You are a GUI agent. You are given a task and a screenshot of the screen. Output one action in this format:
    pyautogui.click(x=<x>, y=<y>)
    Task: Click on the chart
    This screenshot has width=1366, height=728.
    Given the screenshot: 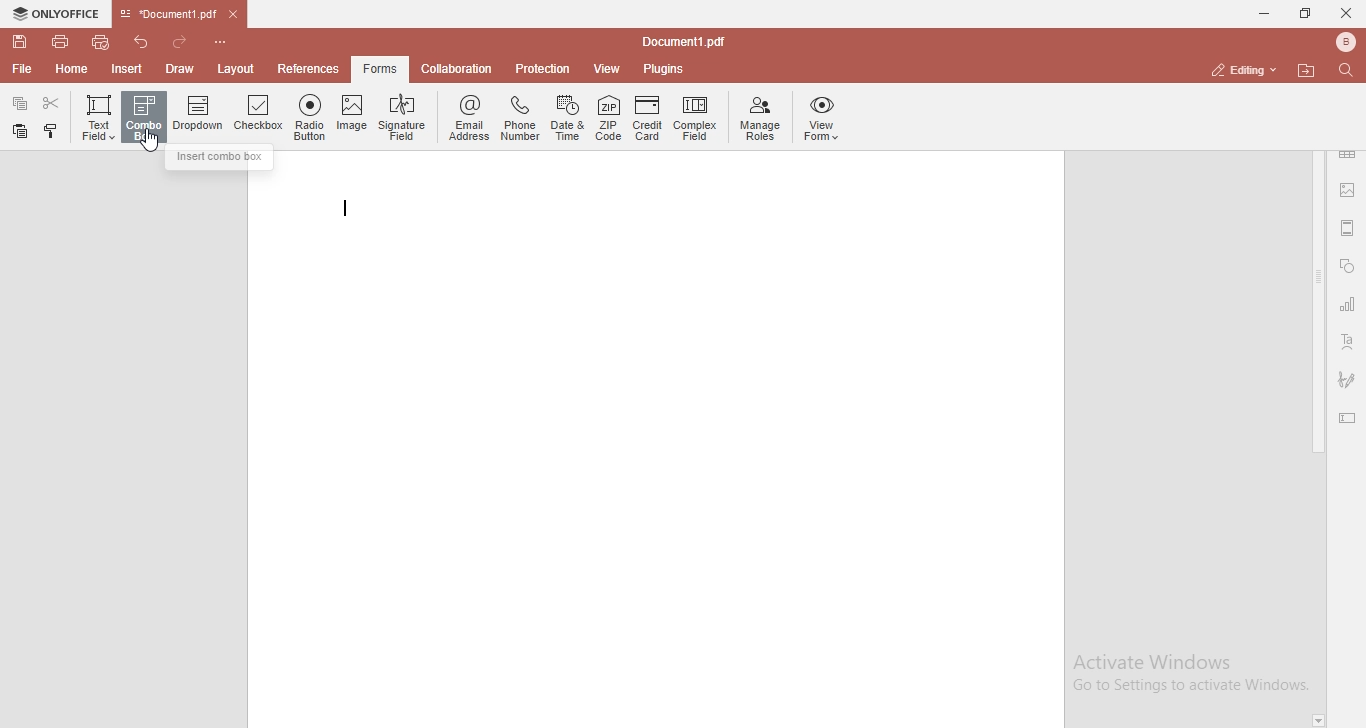 What is the action you would take?
    pyautogui.click(x=1348, y=308)
    